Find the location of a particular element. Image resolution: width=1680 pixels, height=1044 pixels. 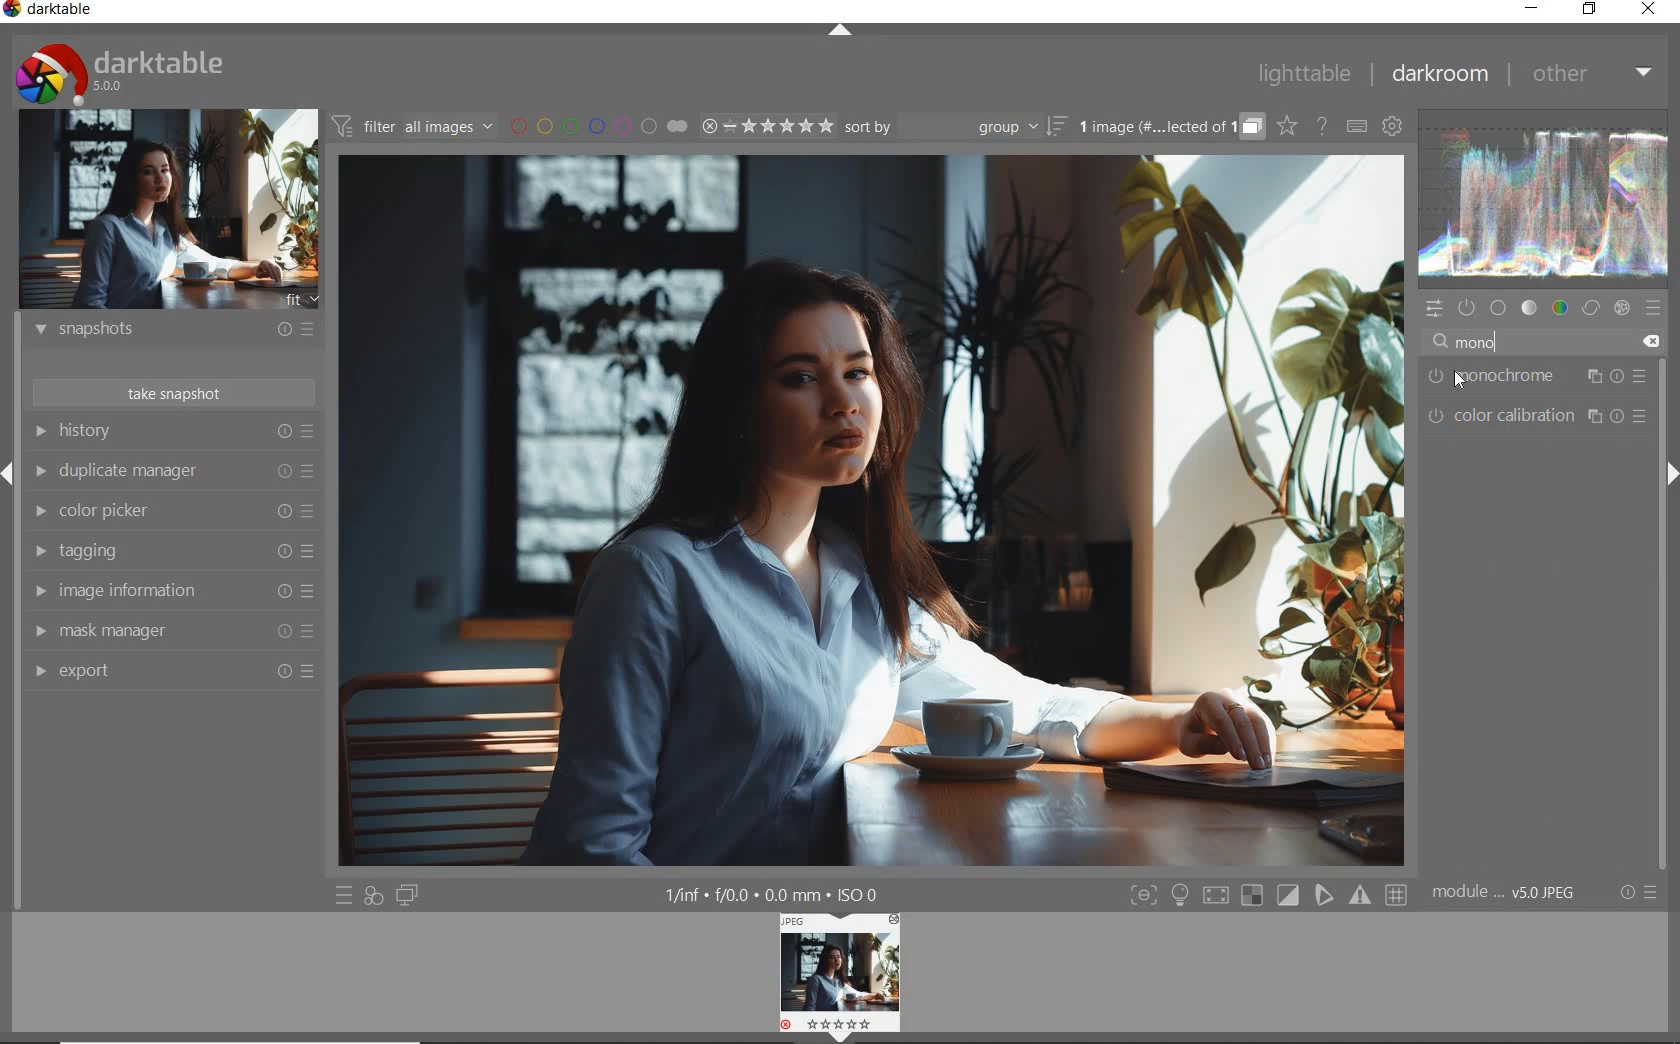

filter images by color labels is located at coordinates (597, 128).